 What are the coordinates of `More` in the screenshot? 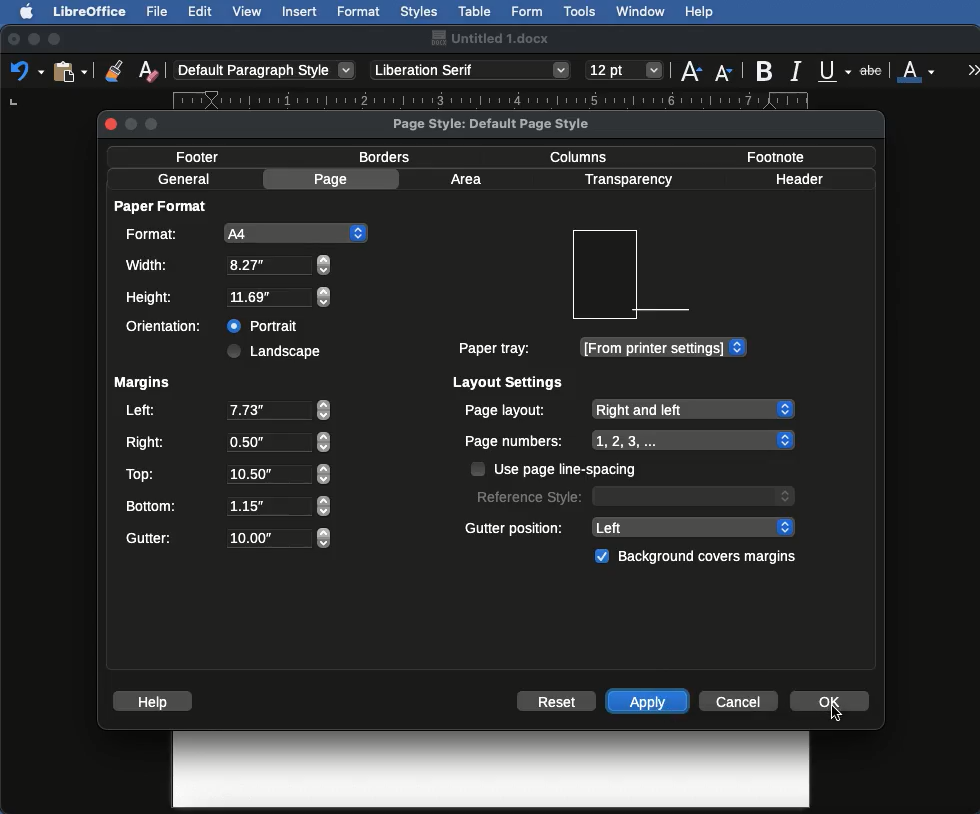 It's located at (974, 69).